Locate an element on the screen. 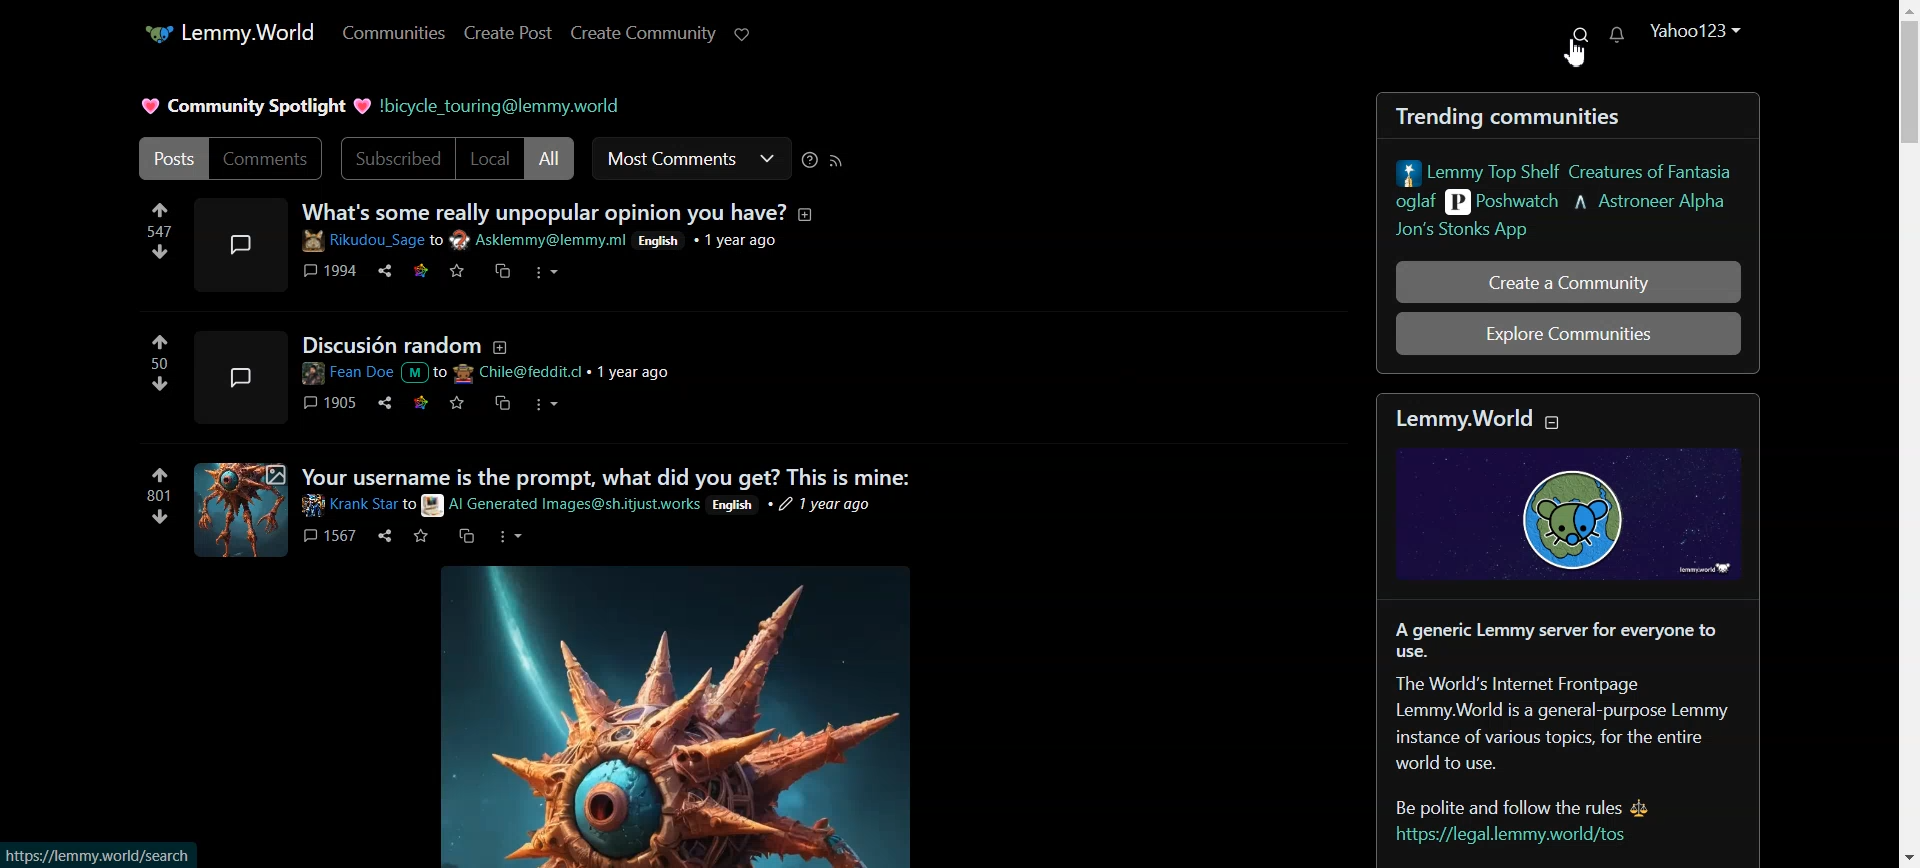 This screenshot has width=1920, height=868. Lemmy.World is located at coordinates (228, 31).